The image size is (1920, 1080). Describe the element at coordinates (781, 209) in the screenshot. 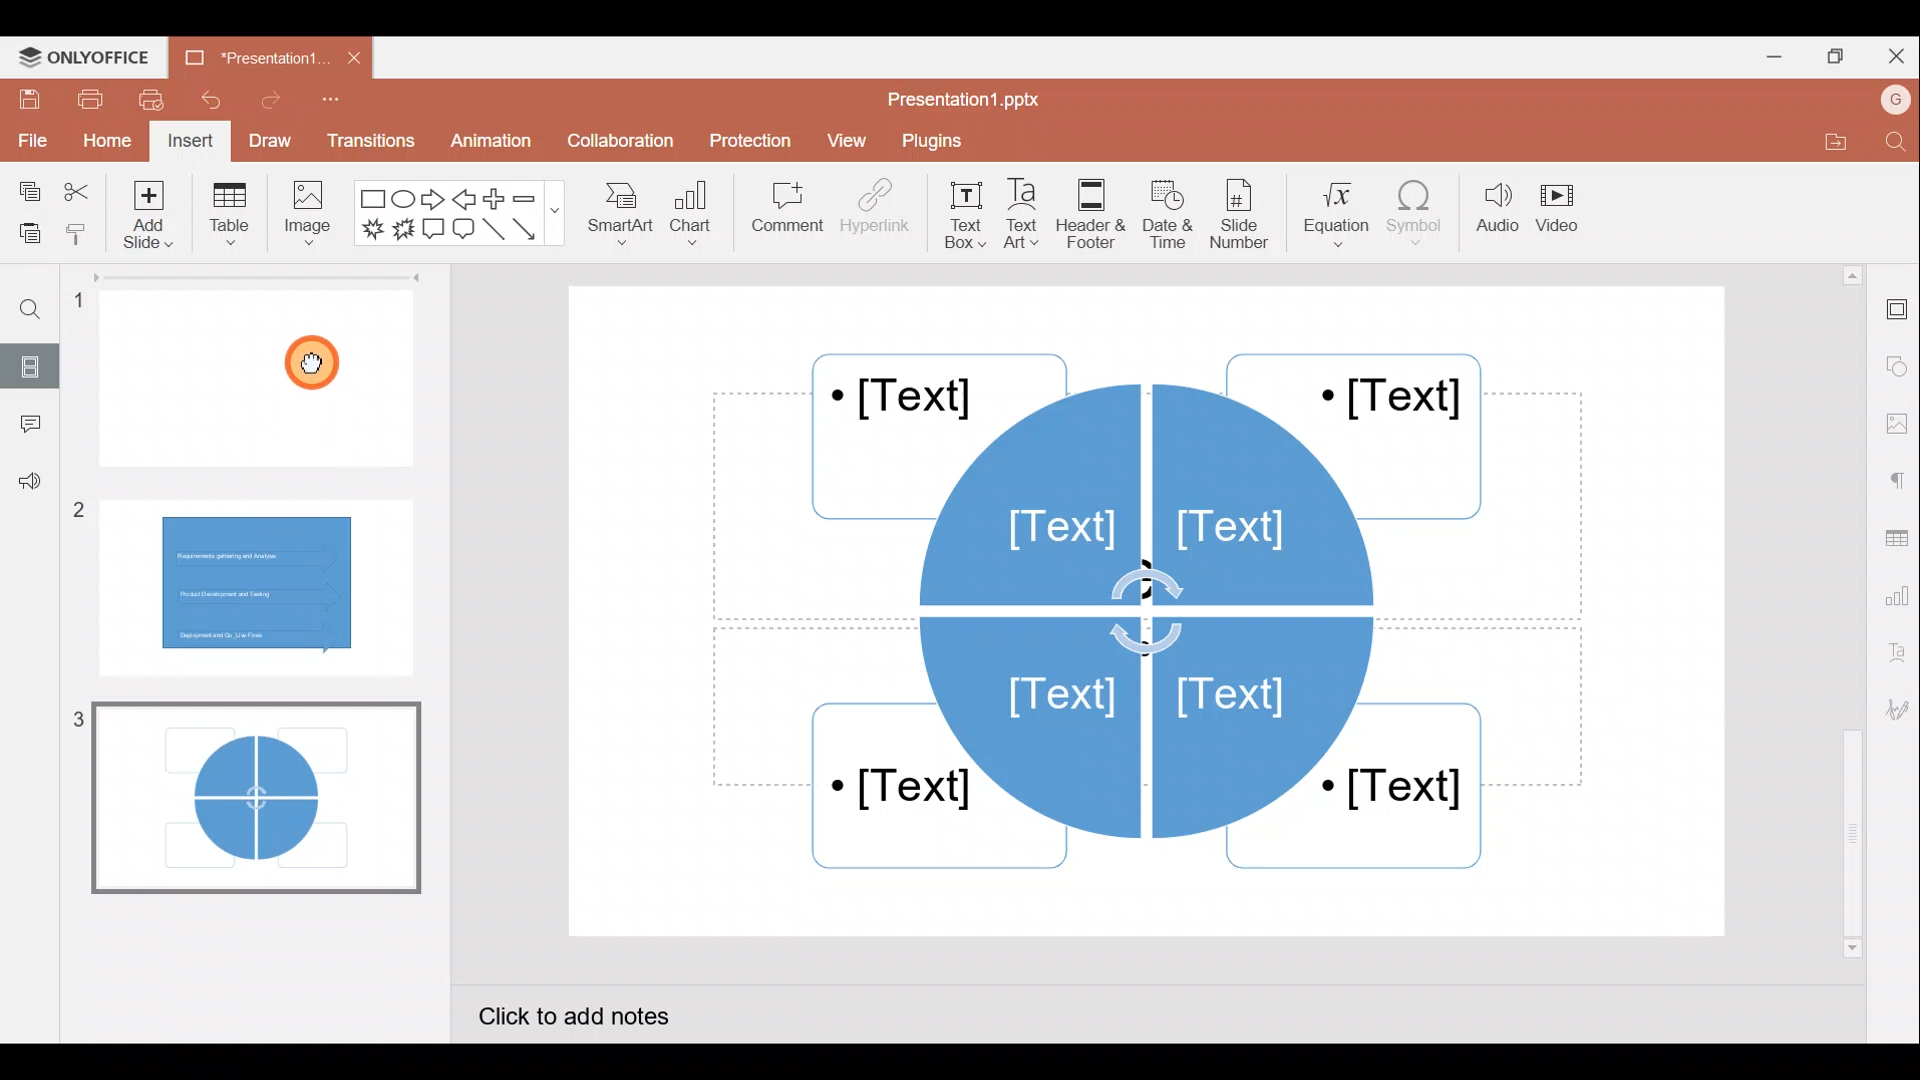

I see `Comment` at that location.